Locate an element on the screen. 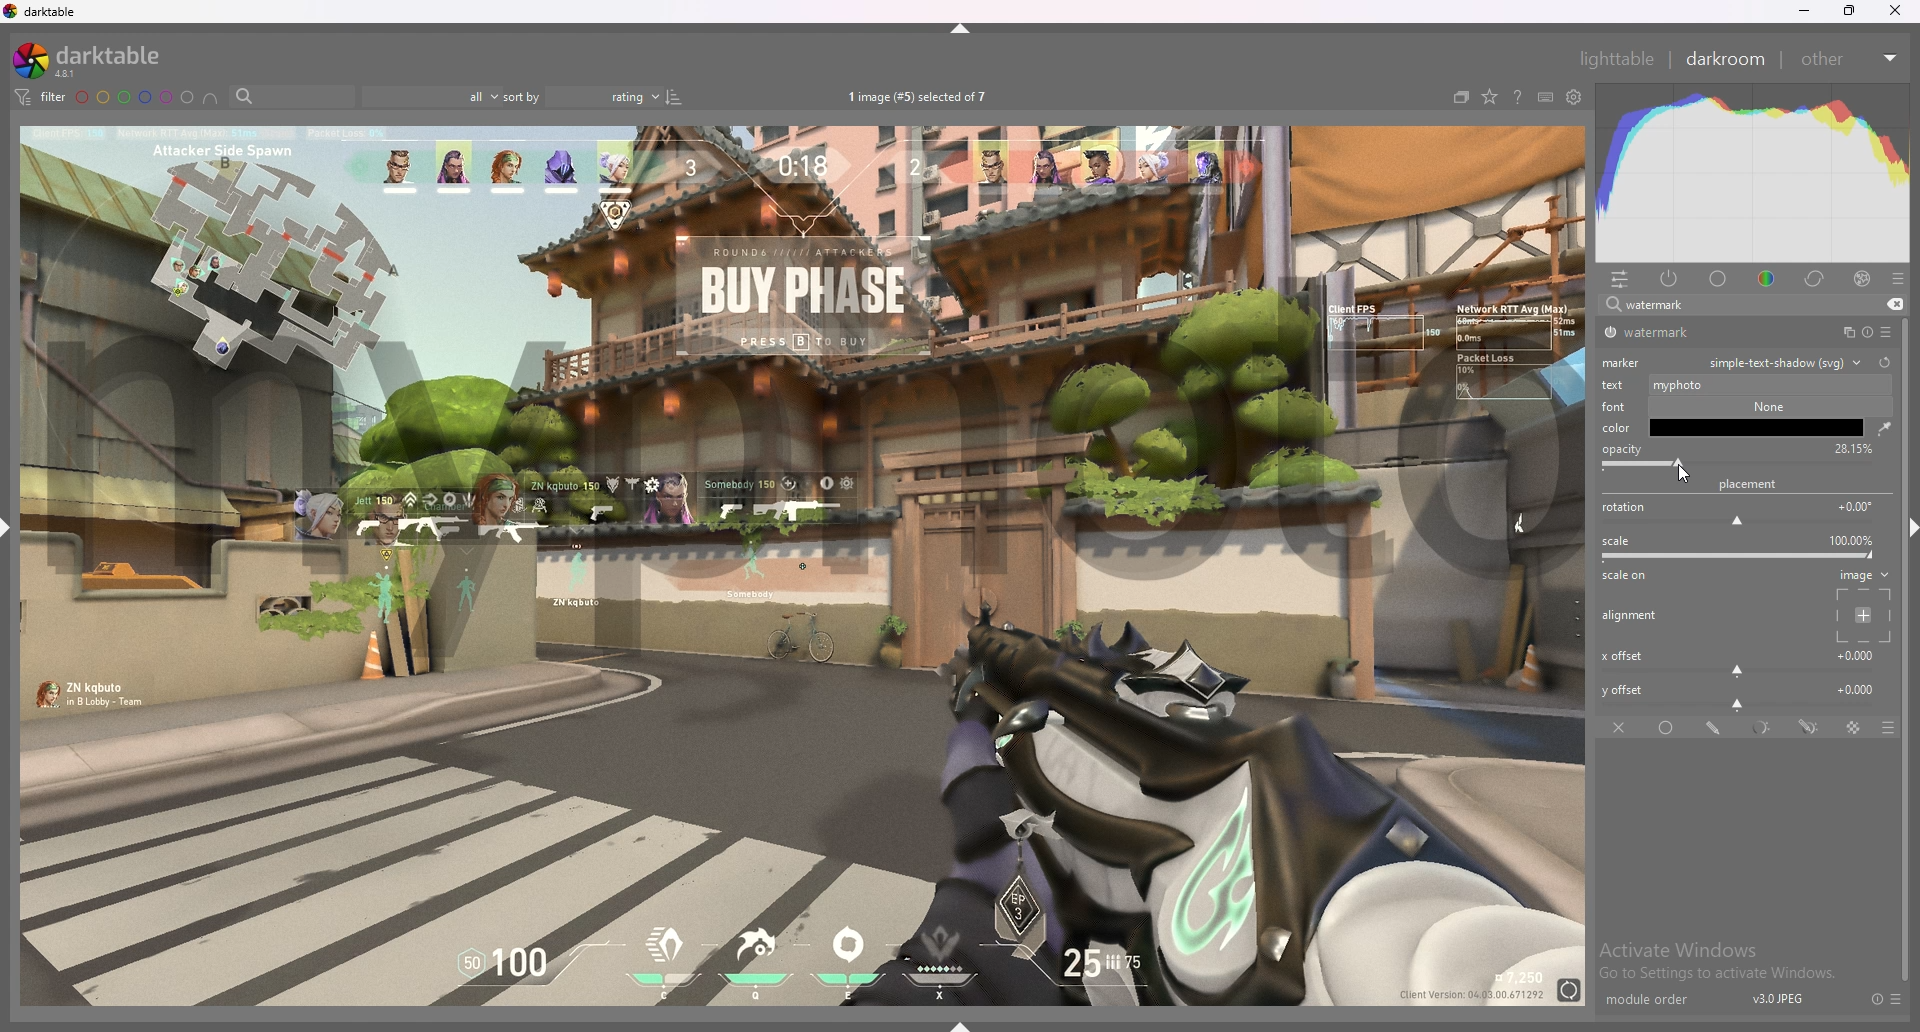 The height and width of the screenshot is (1032, 1920). simple text svg is located at coordinates (1762, 465).